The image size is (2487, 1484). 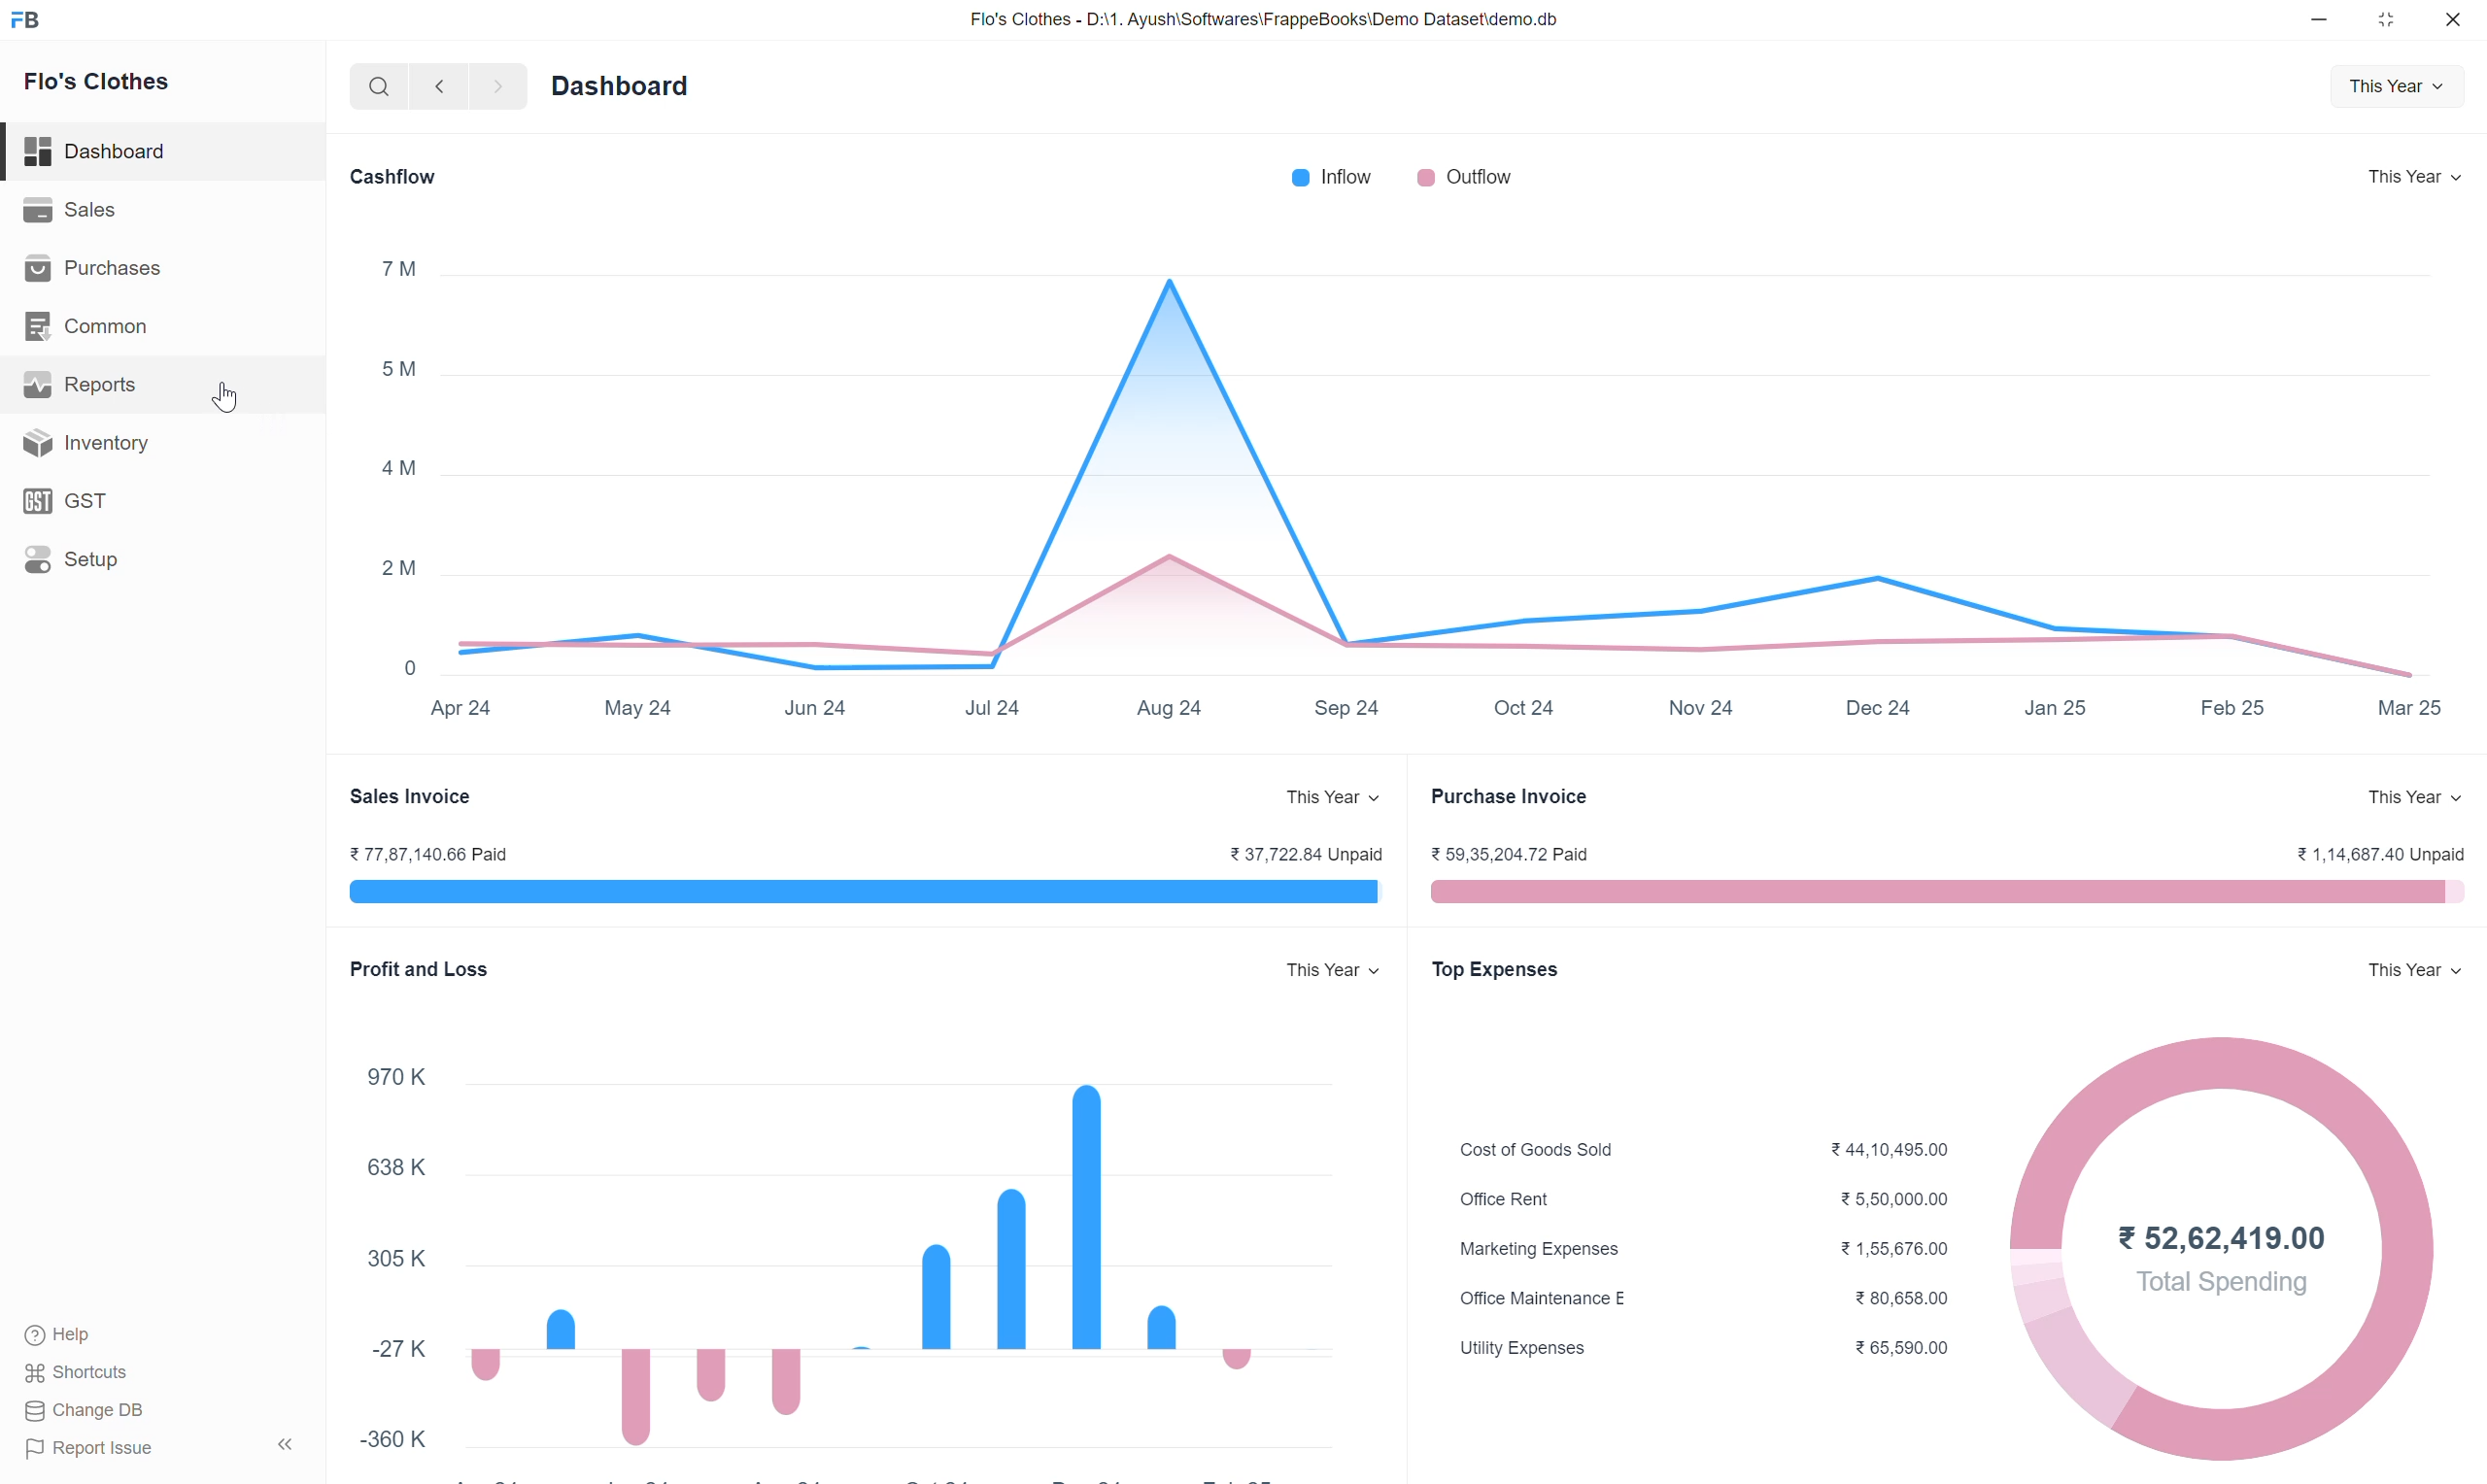 What do you see at coordinates (89, 214) in the screenshot?
I see `Sales` at bounding box center [89, 214].